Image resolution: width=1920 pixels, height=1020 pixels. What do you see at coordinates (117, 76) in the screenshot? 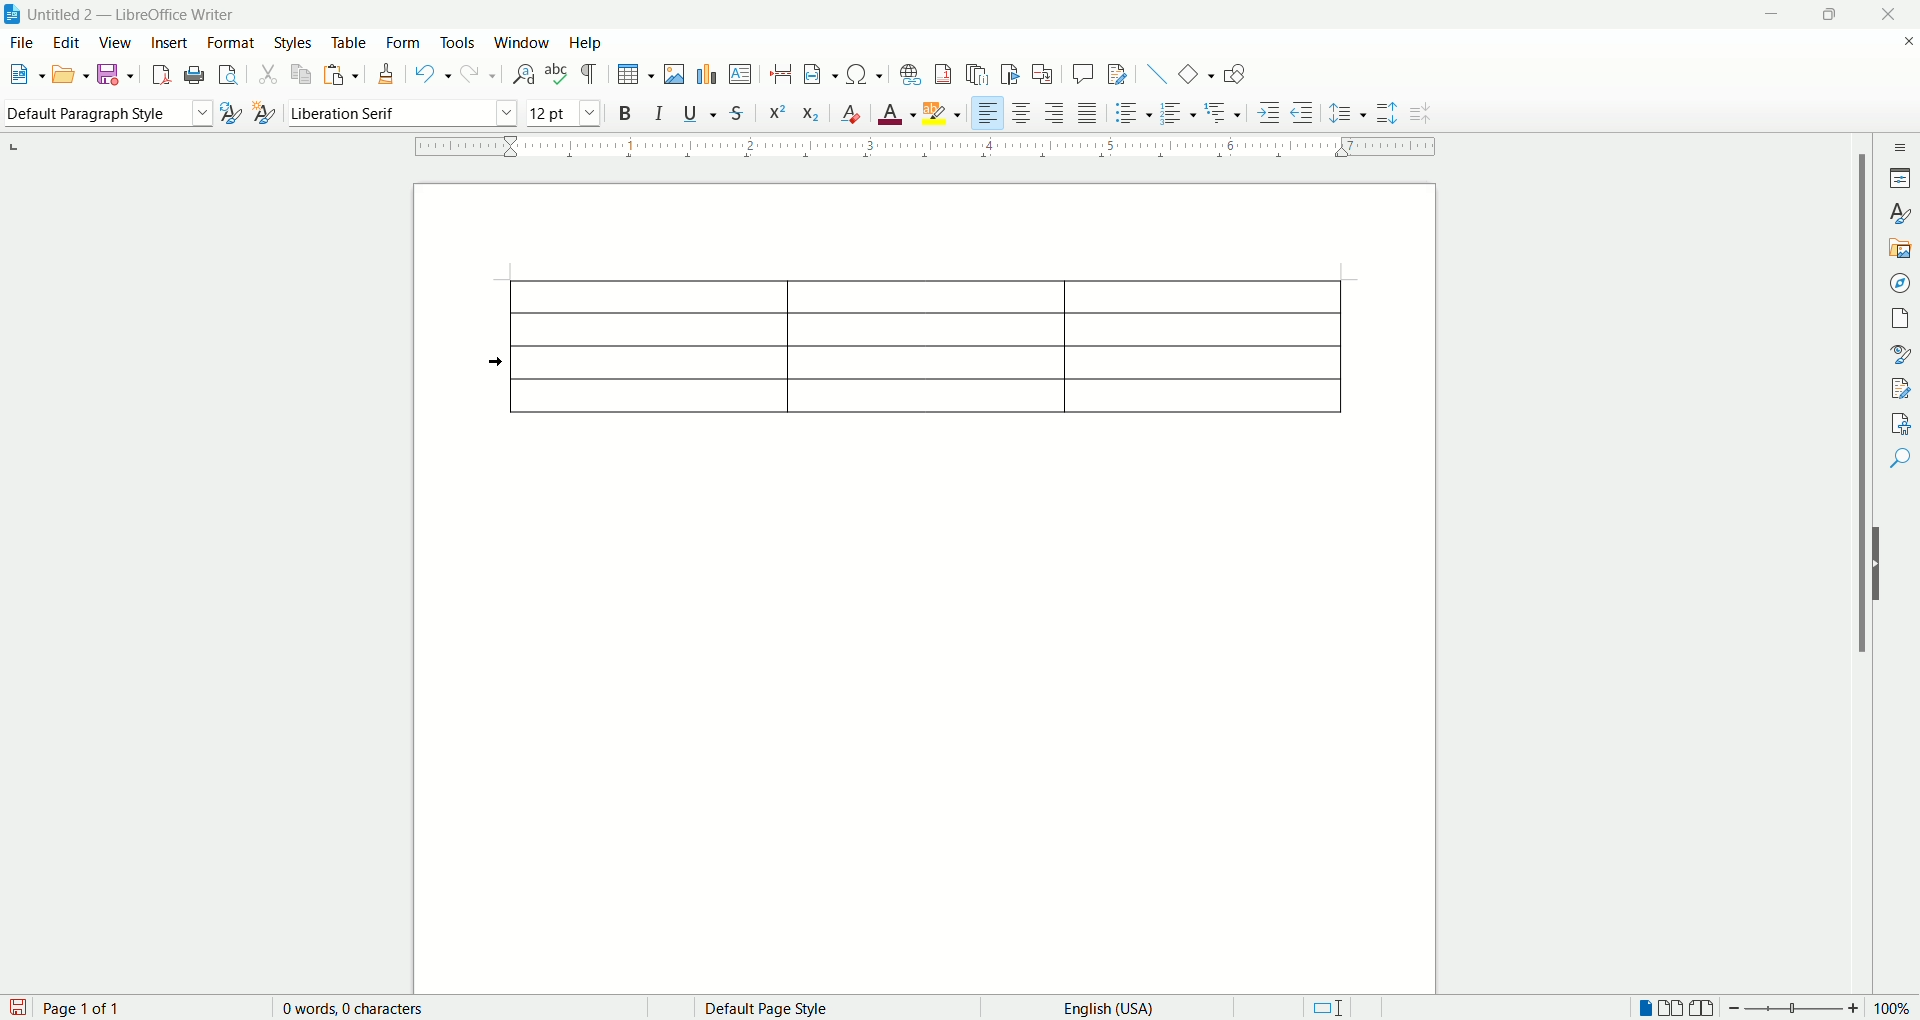
I see `save` at bounding box center [117, 76].